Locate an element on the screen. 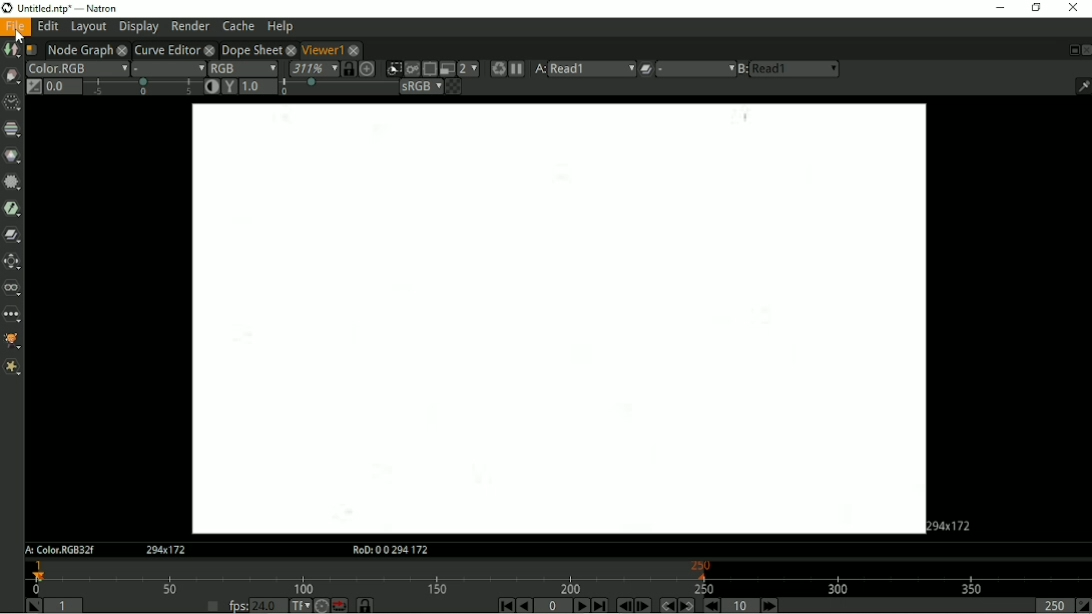  Aspect is located at coordinates (166, 551).